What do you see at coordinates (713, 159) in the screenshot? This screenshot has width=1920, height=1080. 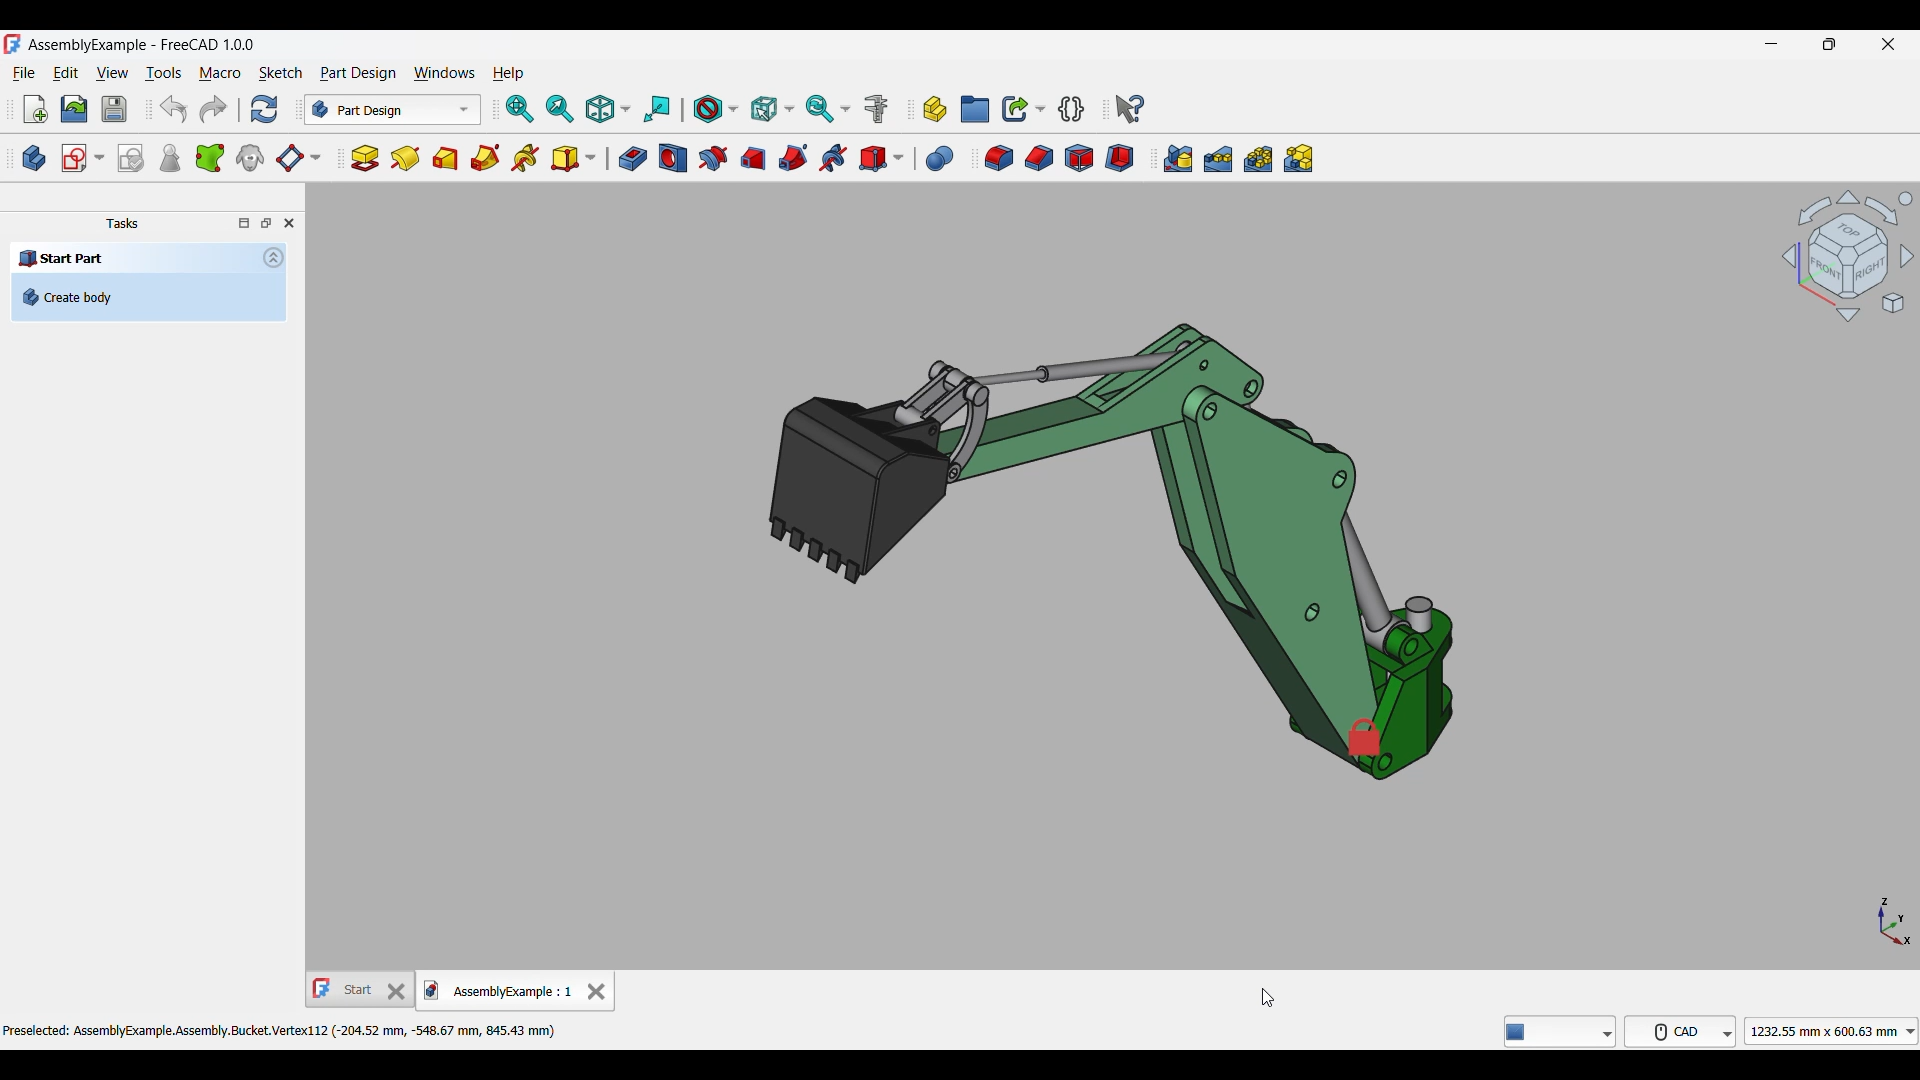 I see `Groove` at bounding box center [713, 159].